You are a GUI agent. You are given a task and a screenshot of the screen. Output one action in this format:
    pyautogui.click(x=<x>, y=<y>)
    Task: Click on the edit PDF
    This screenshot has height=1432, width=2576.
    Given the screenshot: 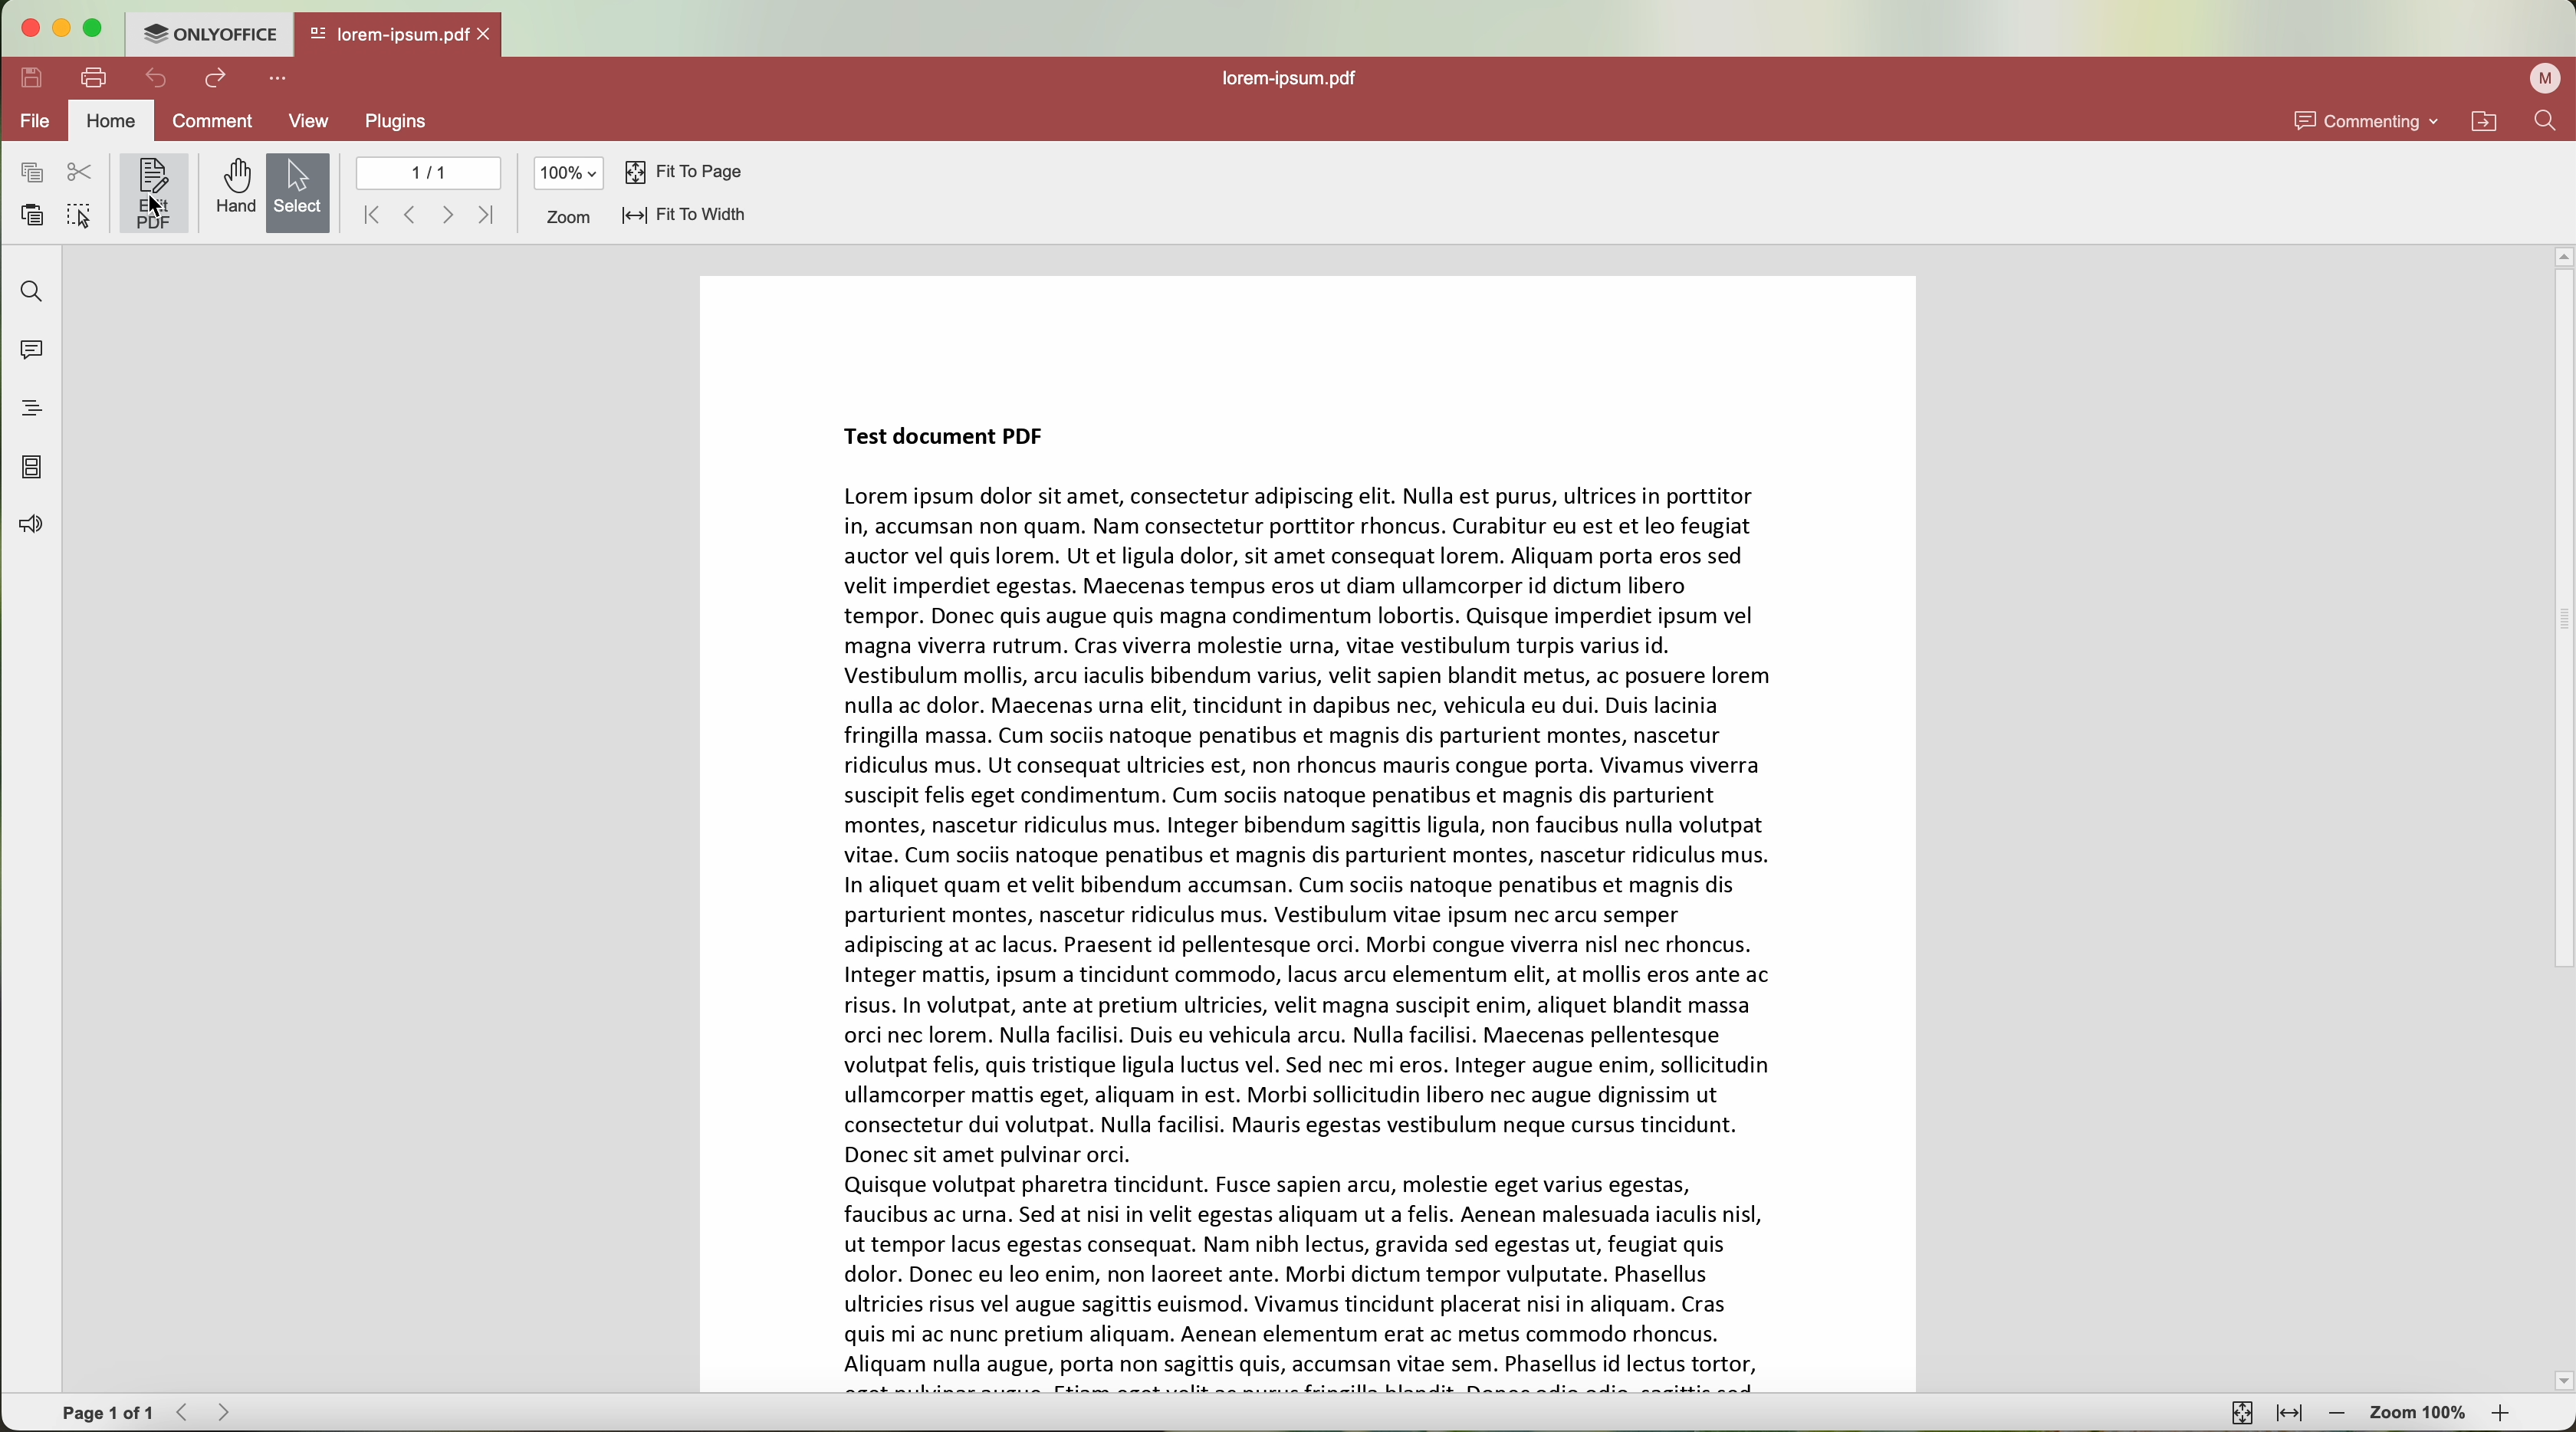 What is the action you would take?
    pyautogui.click(x=154, y=193)
    